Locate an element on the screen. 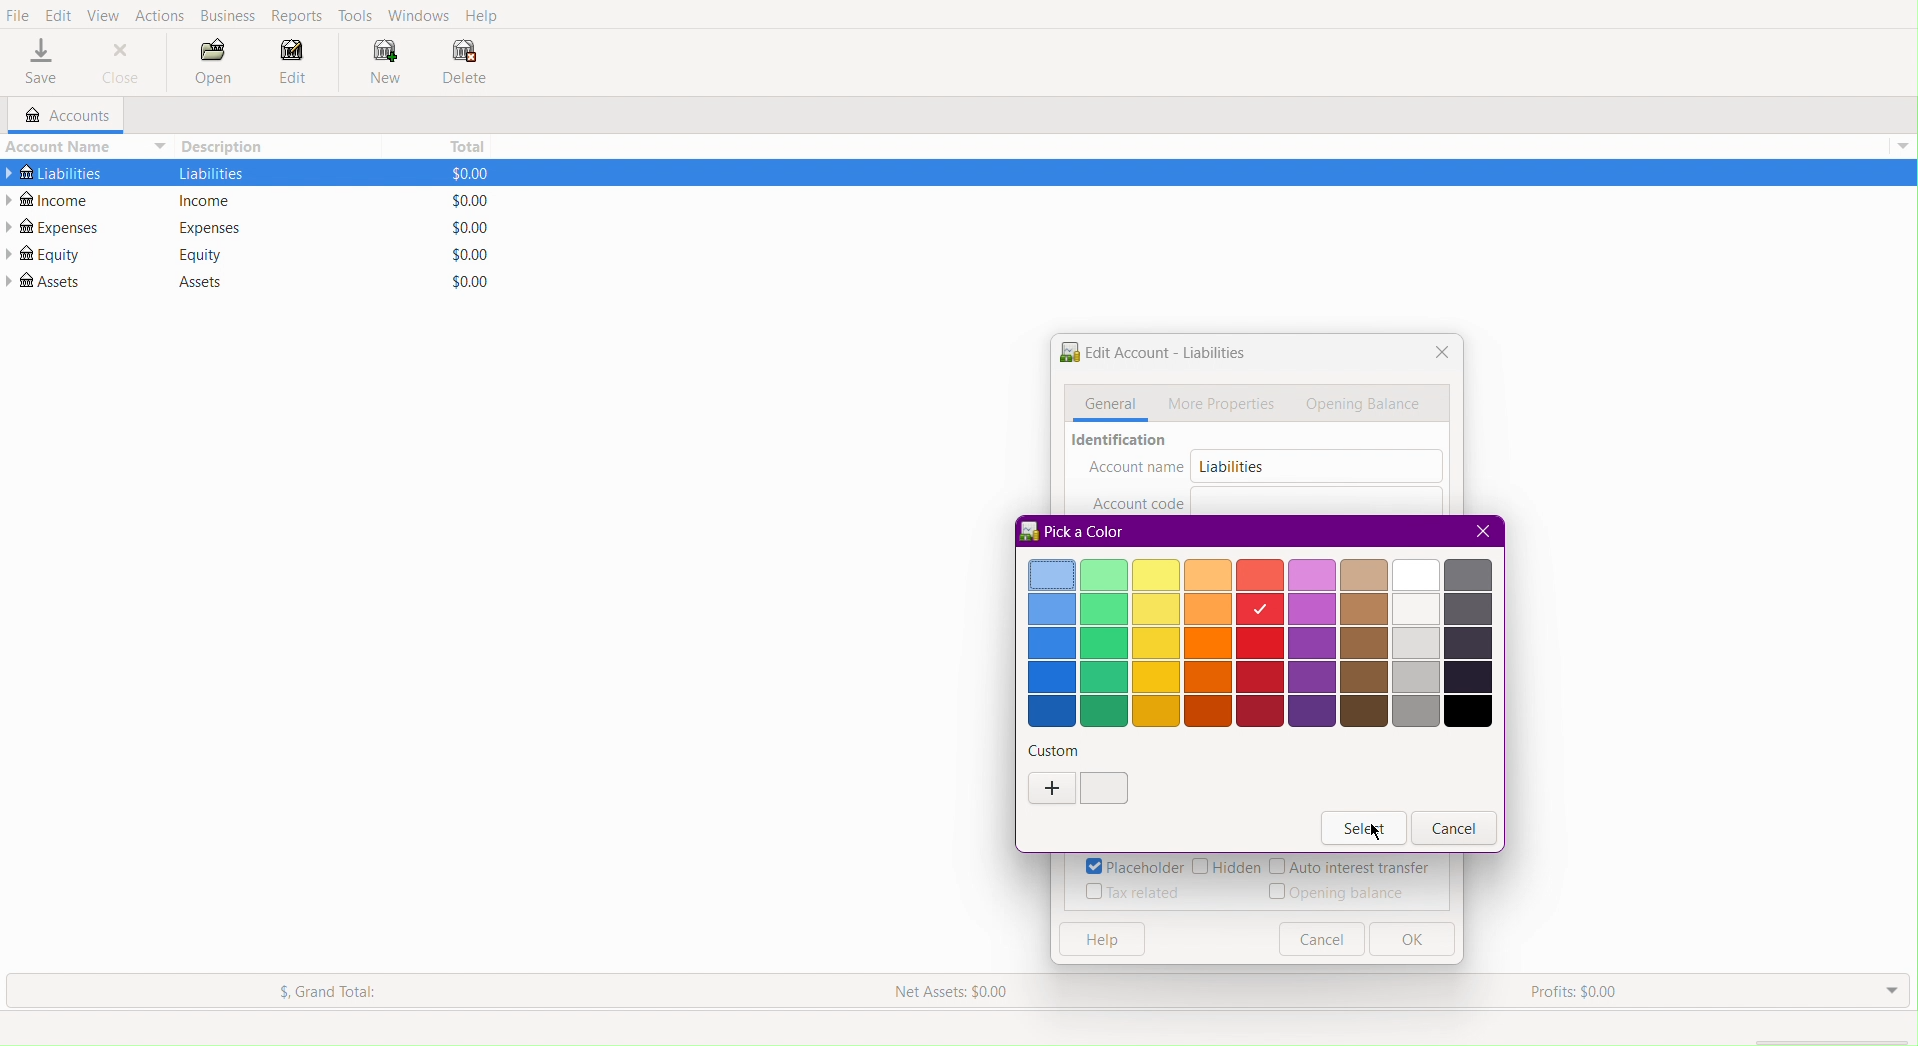 Image resolution: width=1918 pixels, height=1046 pixels. Equity is located at coordinates (43, 254).